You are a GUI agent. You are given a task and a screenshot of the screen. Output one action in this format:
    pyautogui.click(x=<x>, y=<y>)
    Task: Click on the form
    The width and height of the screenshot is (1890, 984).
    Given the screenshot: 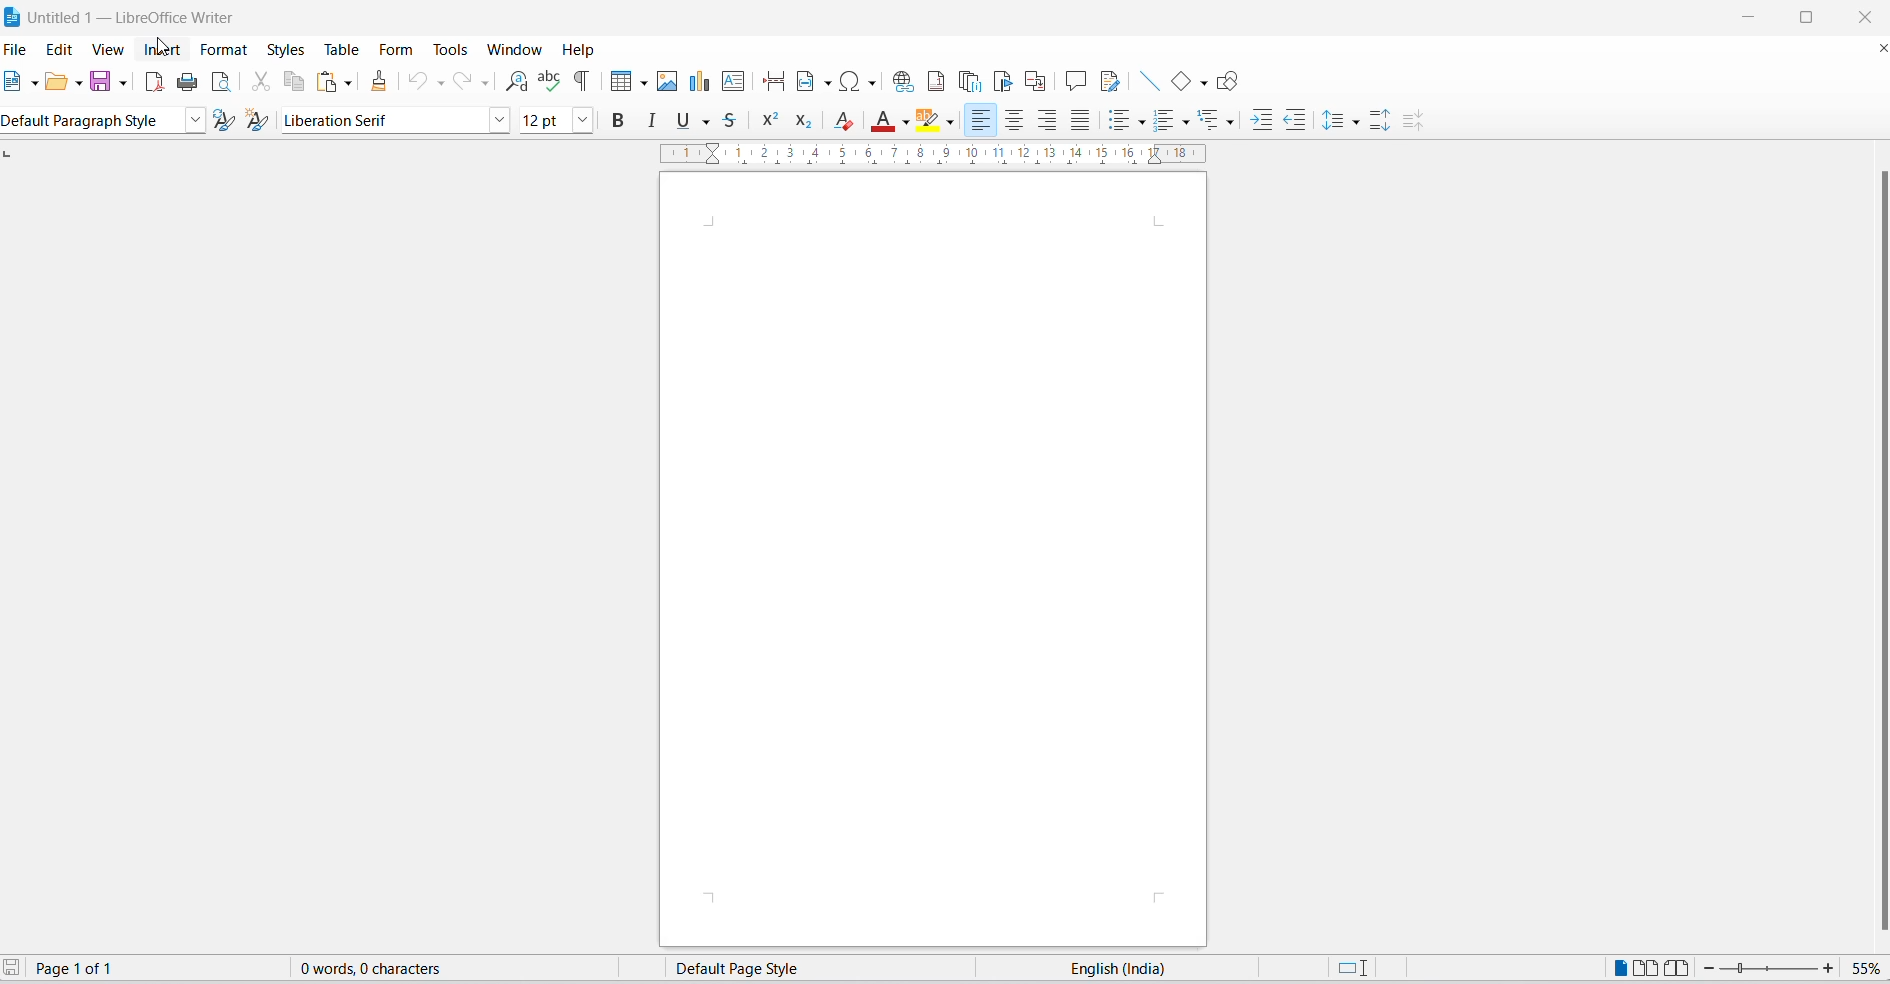 What is the action you would take?
    pyautogui.click(x=396, y=50)
    